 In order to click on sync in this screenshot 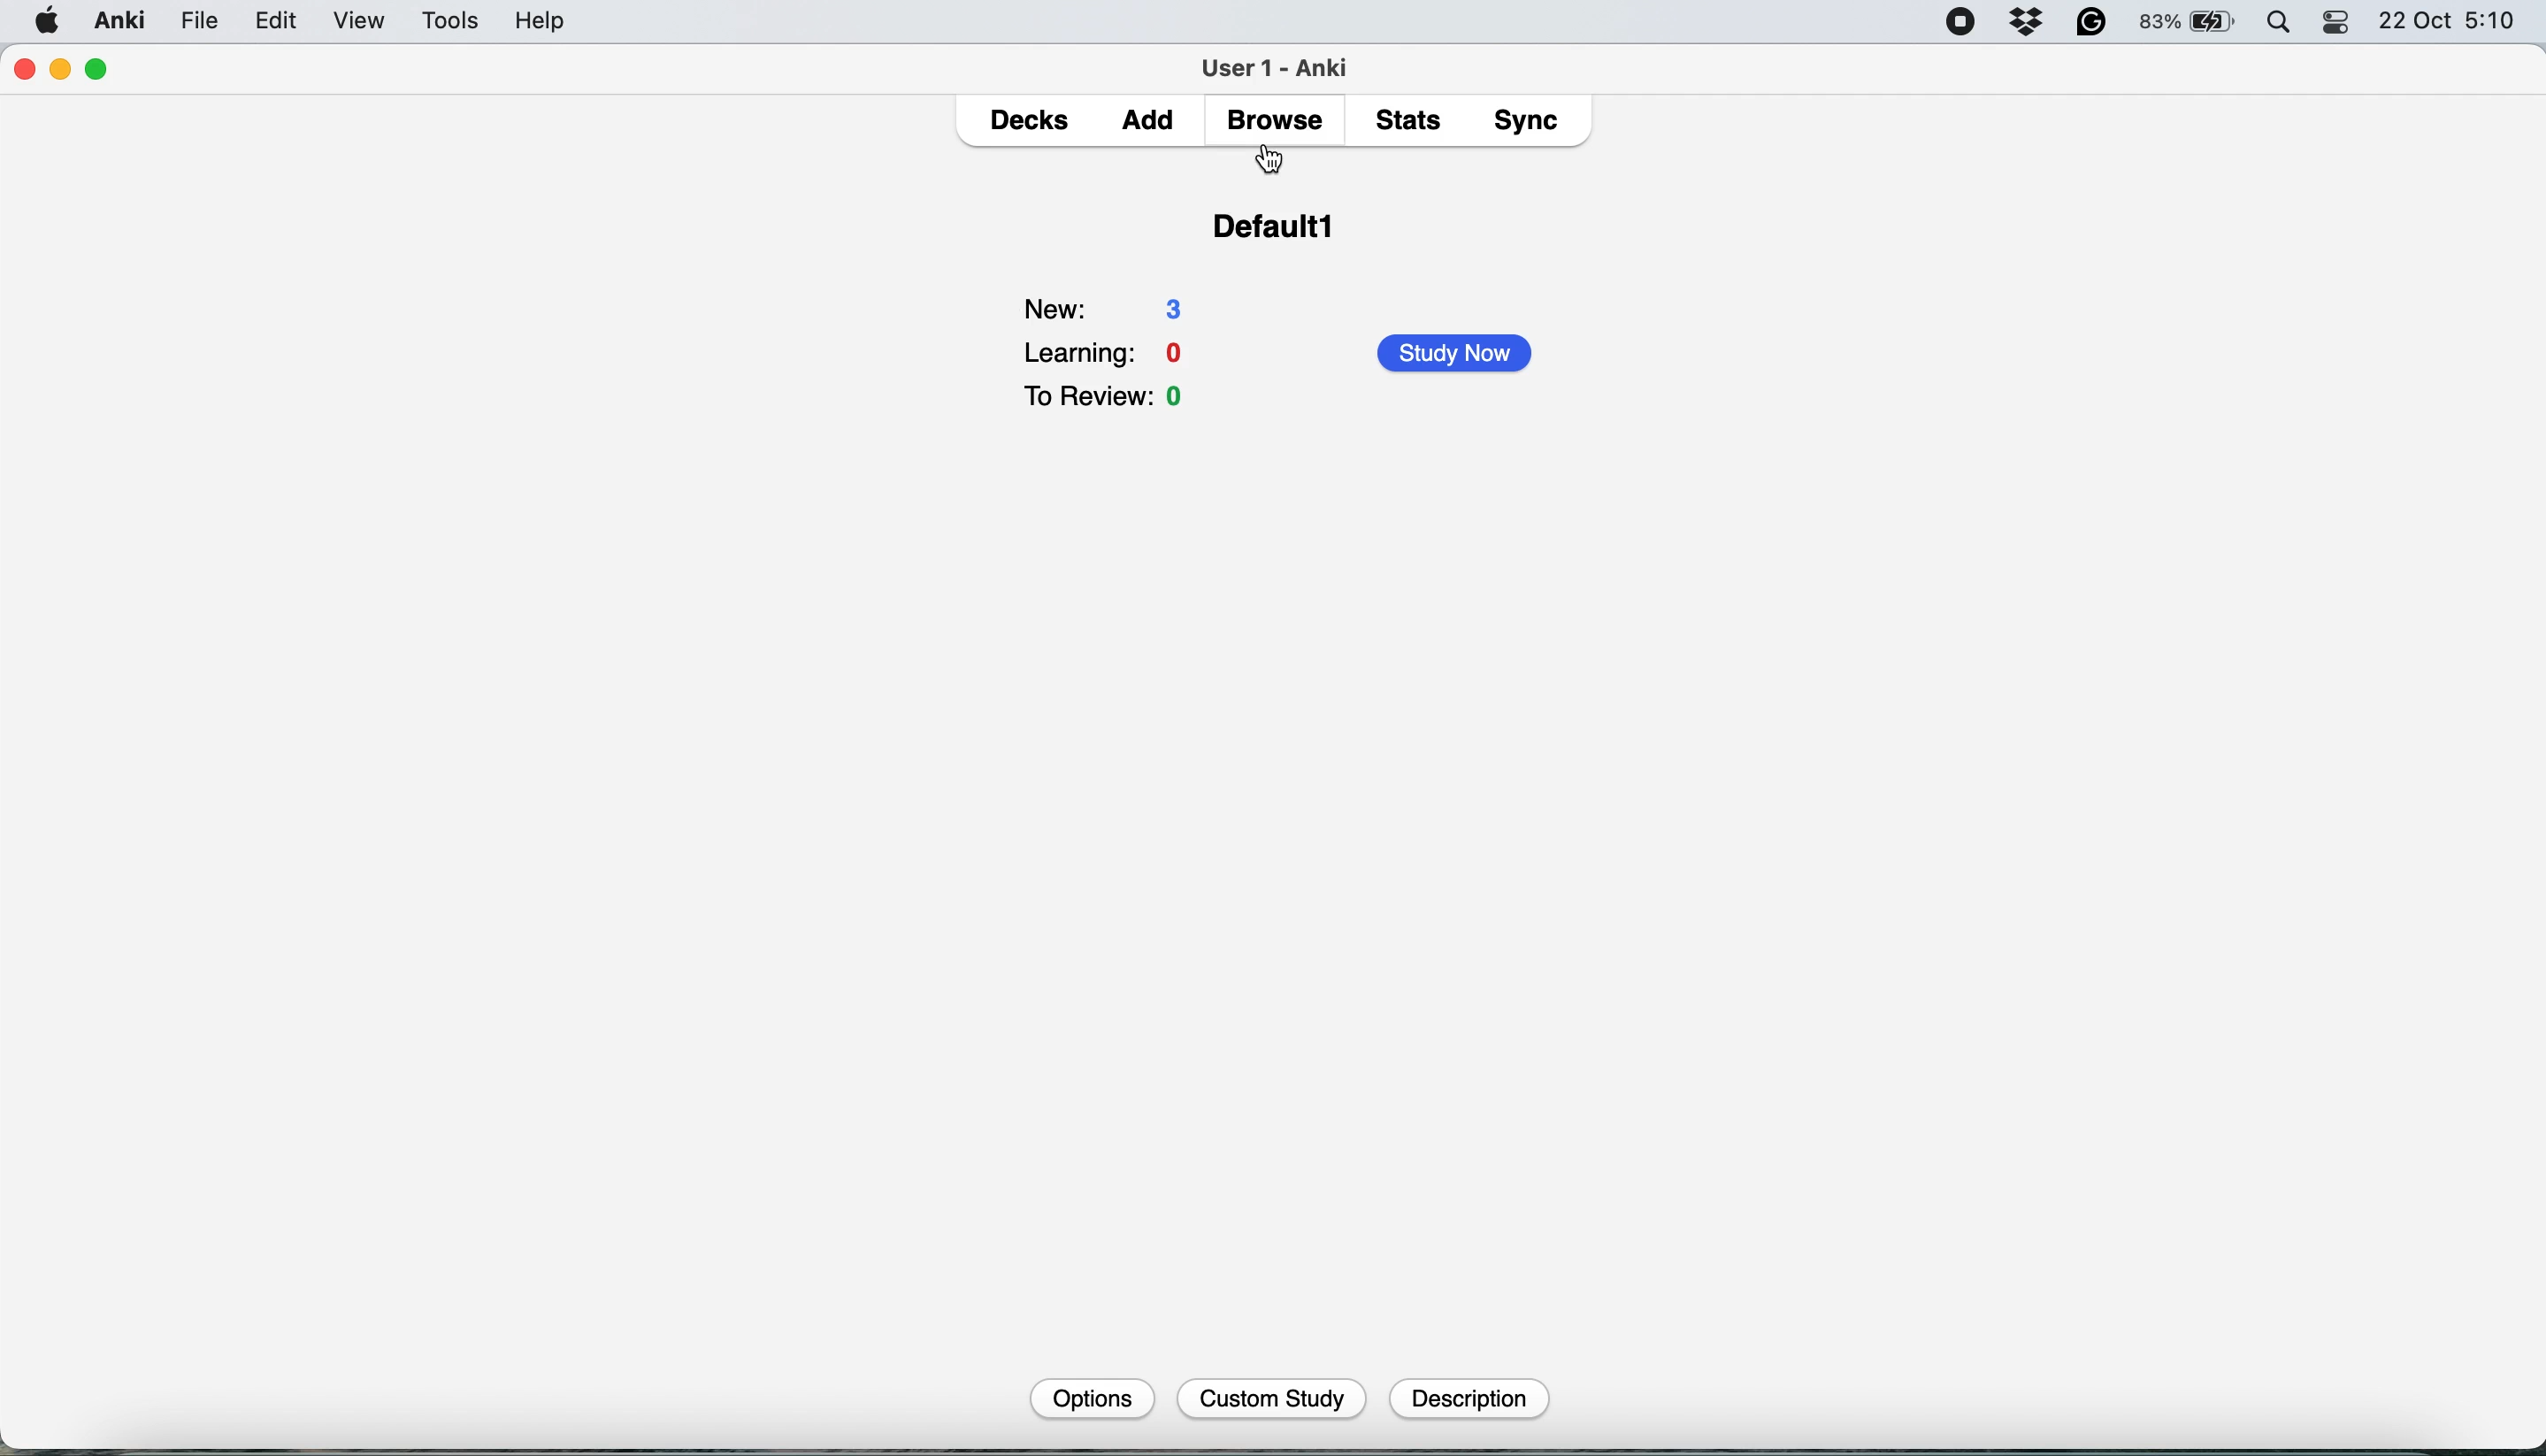, I will do `click(1531, 124)`.